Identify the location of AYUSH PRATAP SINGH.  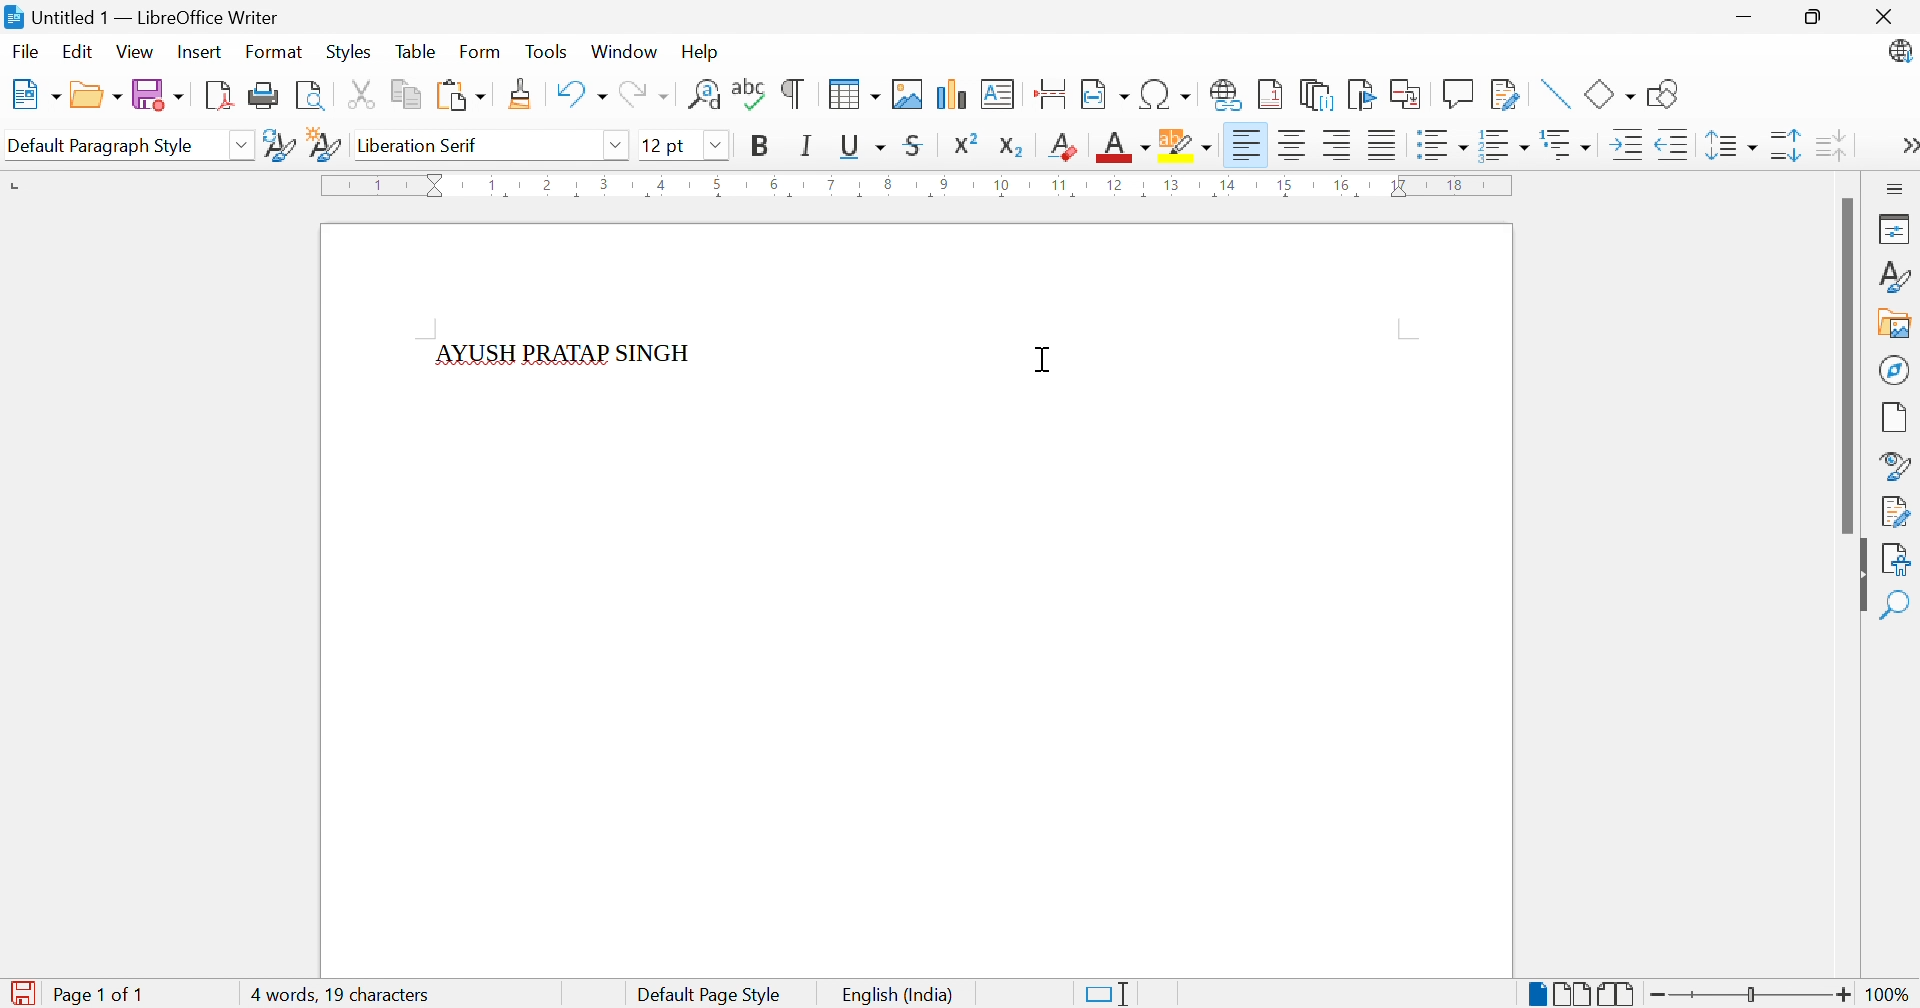
(566, 354).